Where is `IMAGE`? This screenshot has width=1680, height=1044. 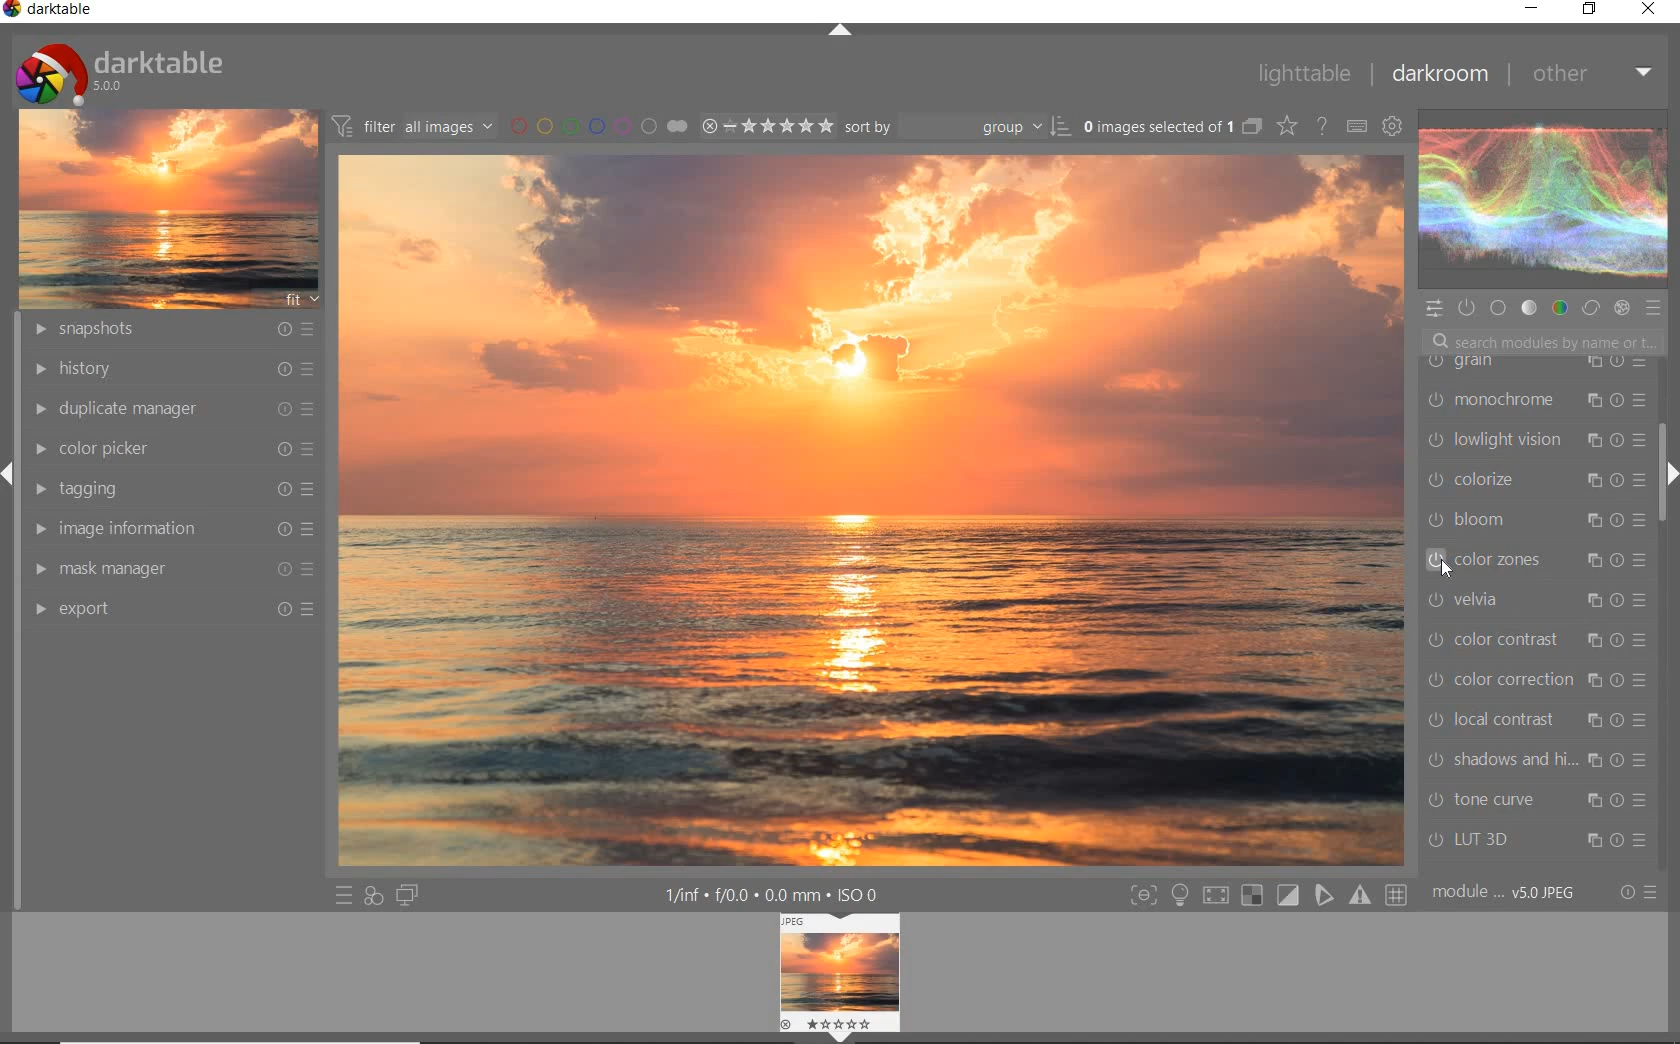
IMAGE is located at coordinates (168, 207).